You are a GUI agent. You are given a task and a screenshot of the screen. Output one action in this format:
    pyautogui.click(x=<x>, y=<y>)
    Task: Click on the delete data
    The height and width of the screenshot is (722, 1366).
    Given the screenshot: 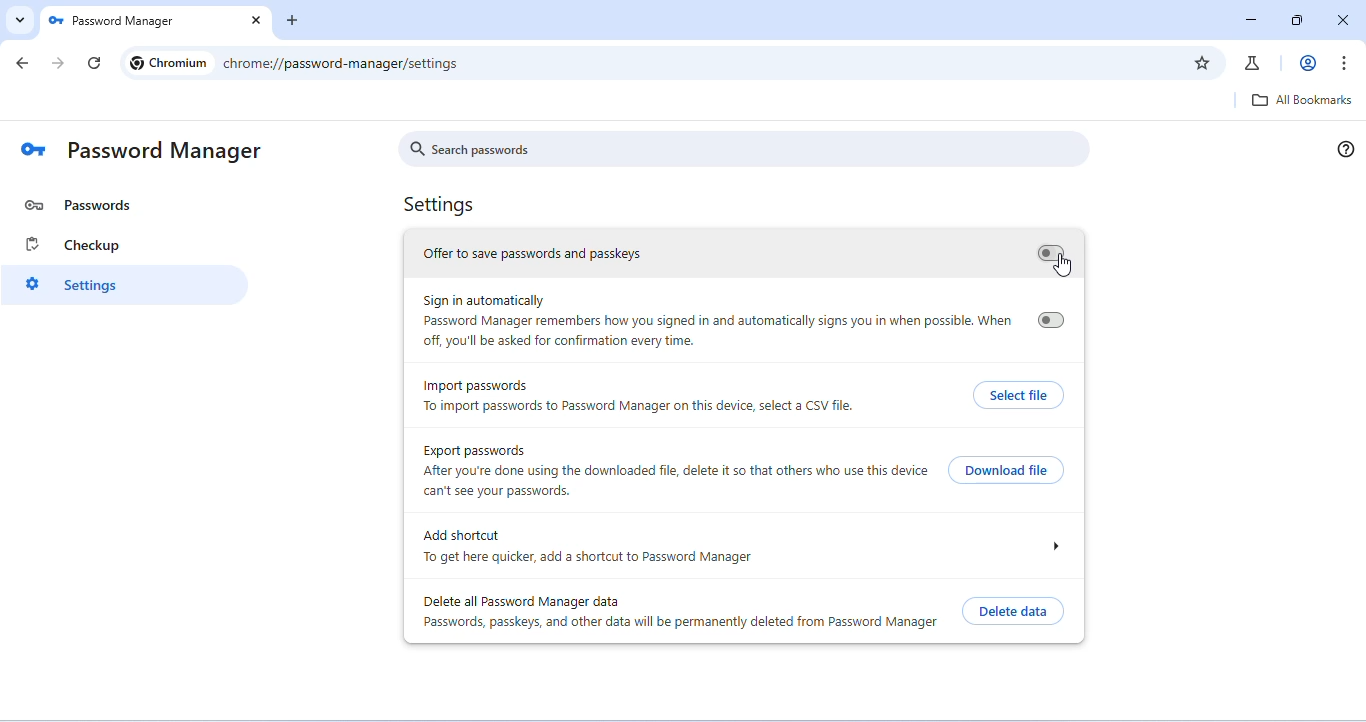 What is the action you would take?
    pyautogui.click(x=1014, y=612)
    